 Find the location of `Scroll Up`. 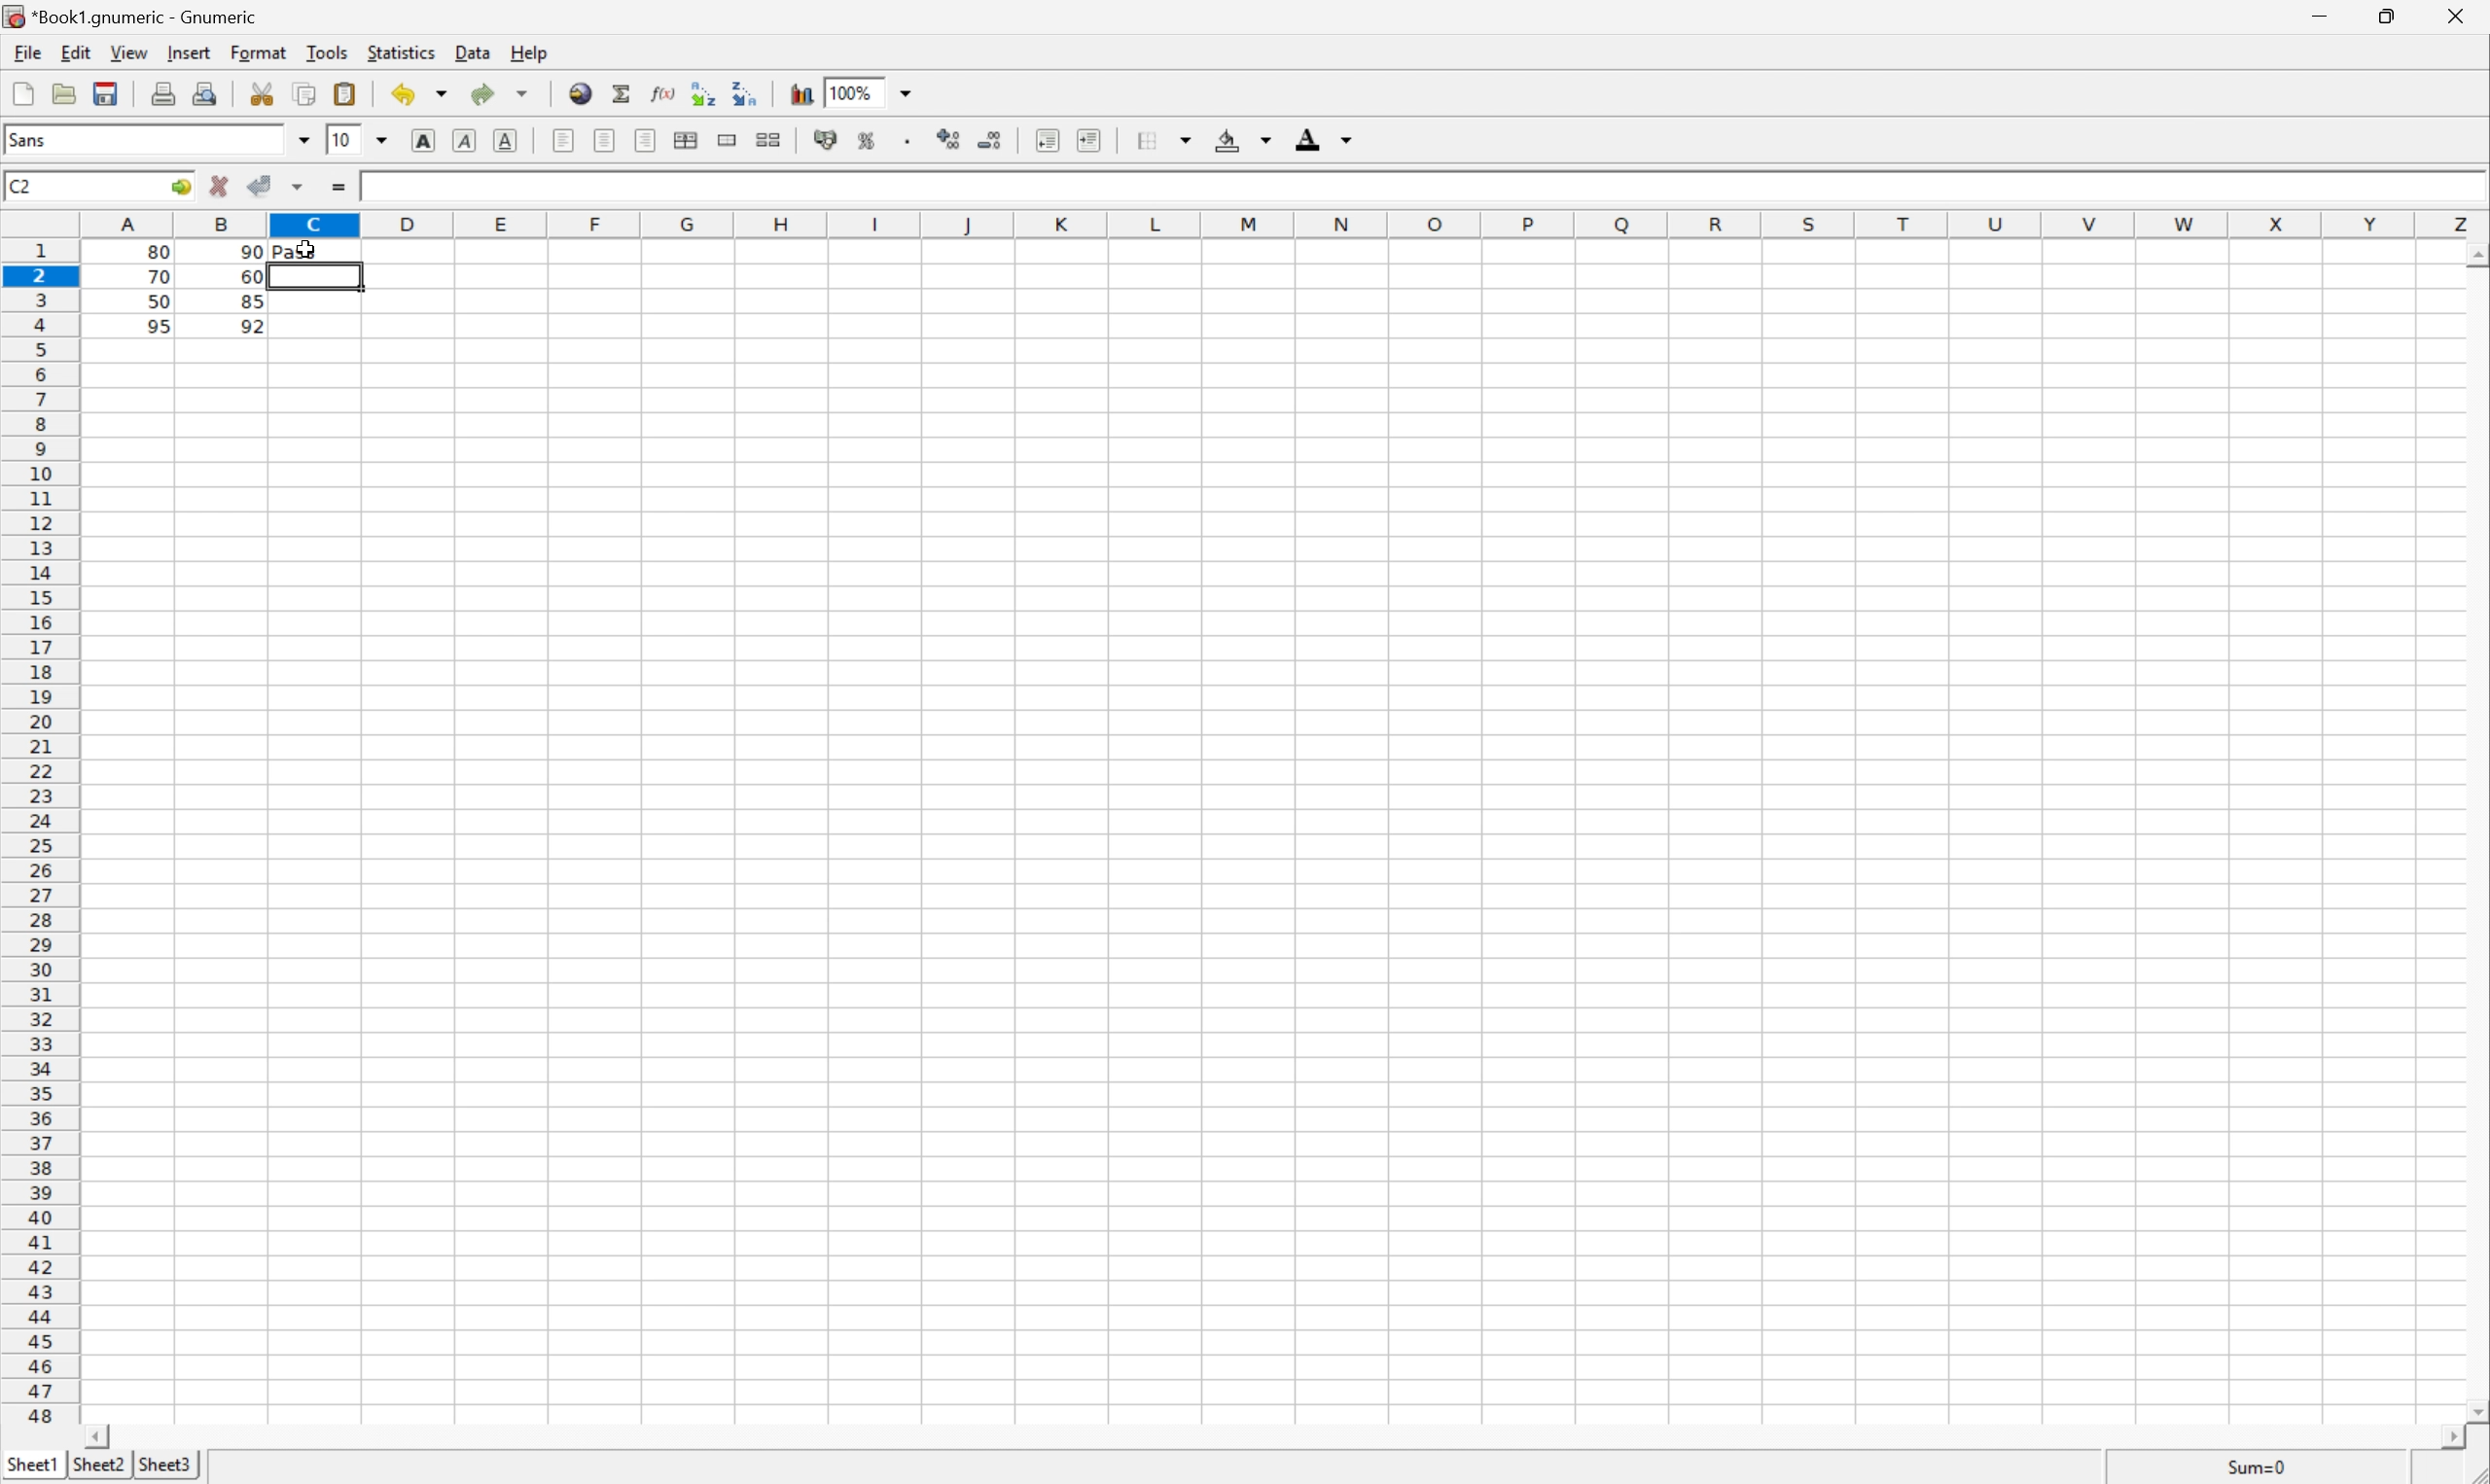

Scroll Up is located at coordinates (2474, 255).